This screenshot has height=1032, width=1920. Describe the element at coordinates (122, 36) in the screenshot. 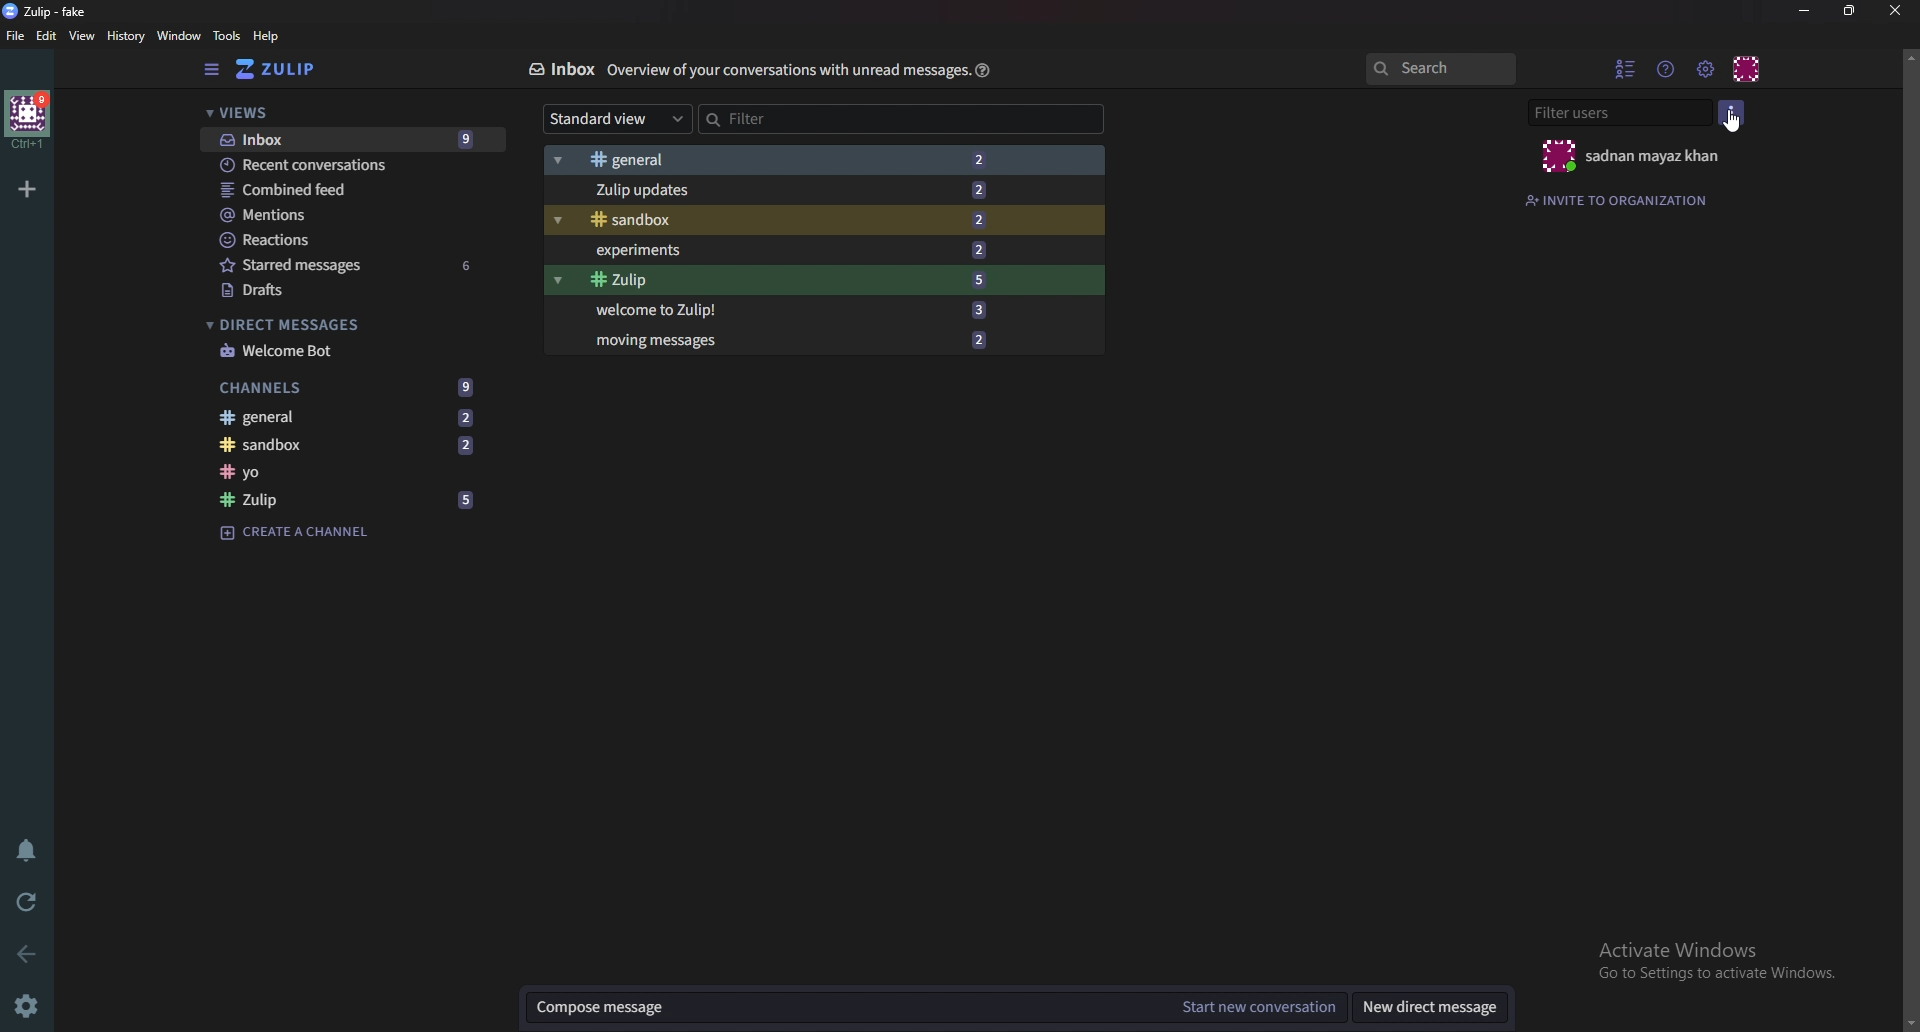

I see `history` at that location.